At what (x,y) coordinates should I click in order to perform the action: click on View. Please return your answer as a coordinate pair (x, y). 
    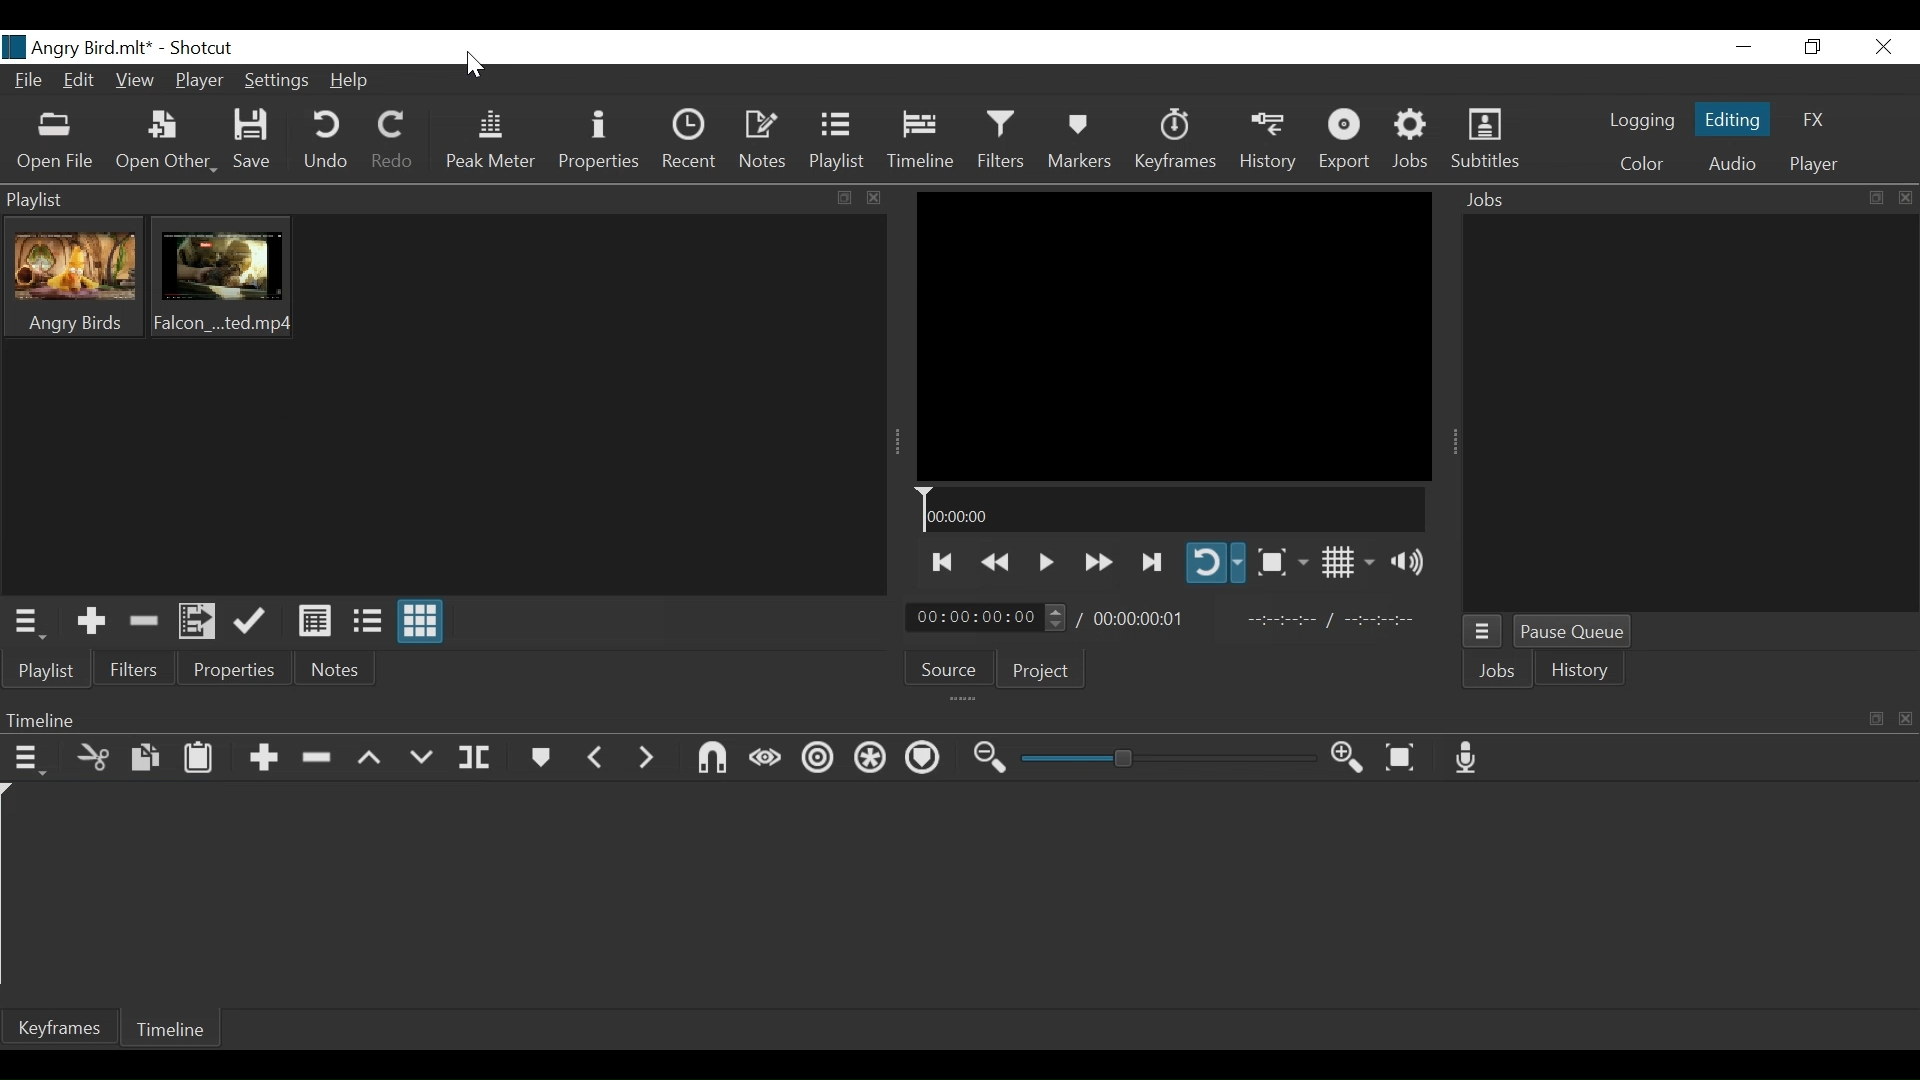
    Looking at the image, I should click on (135, 80).